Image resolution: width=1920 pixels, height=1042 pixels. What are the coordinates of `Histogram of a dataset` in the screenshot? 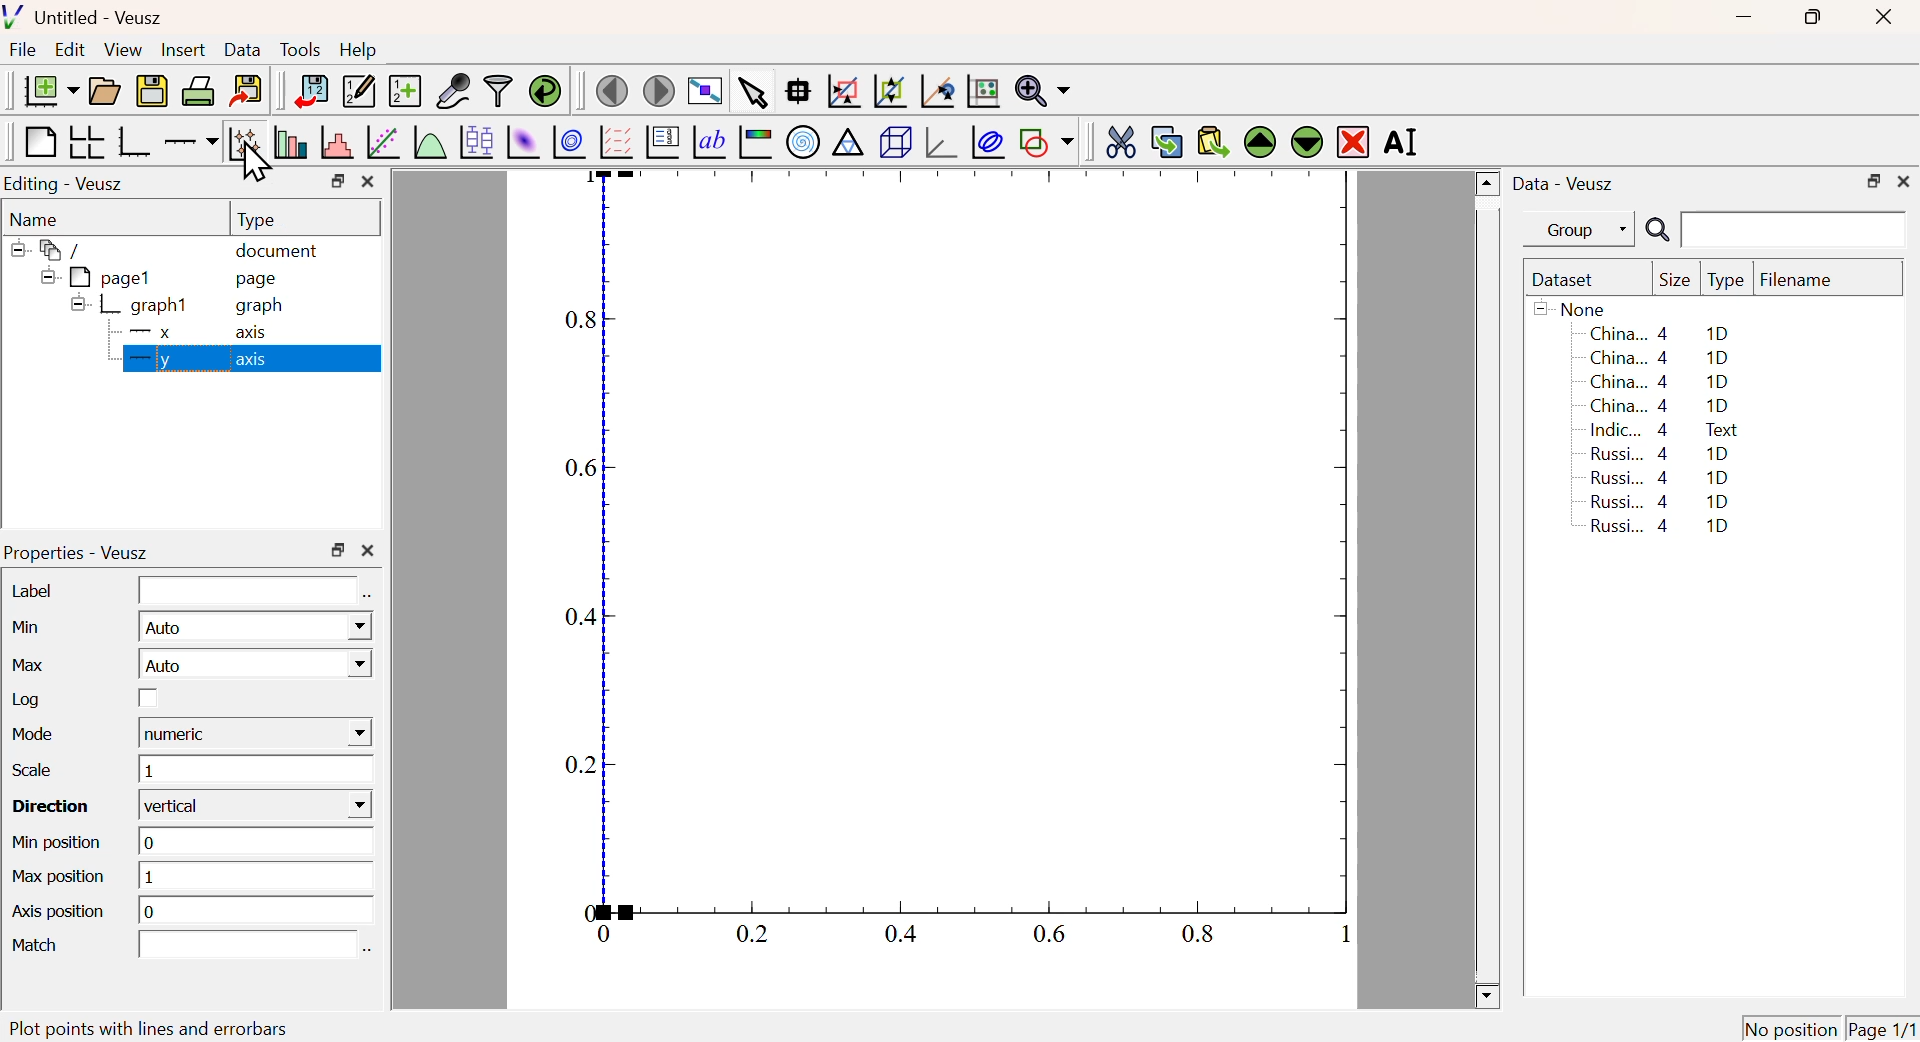 It's located at (337, 143).